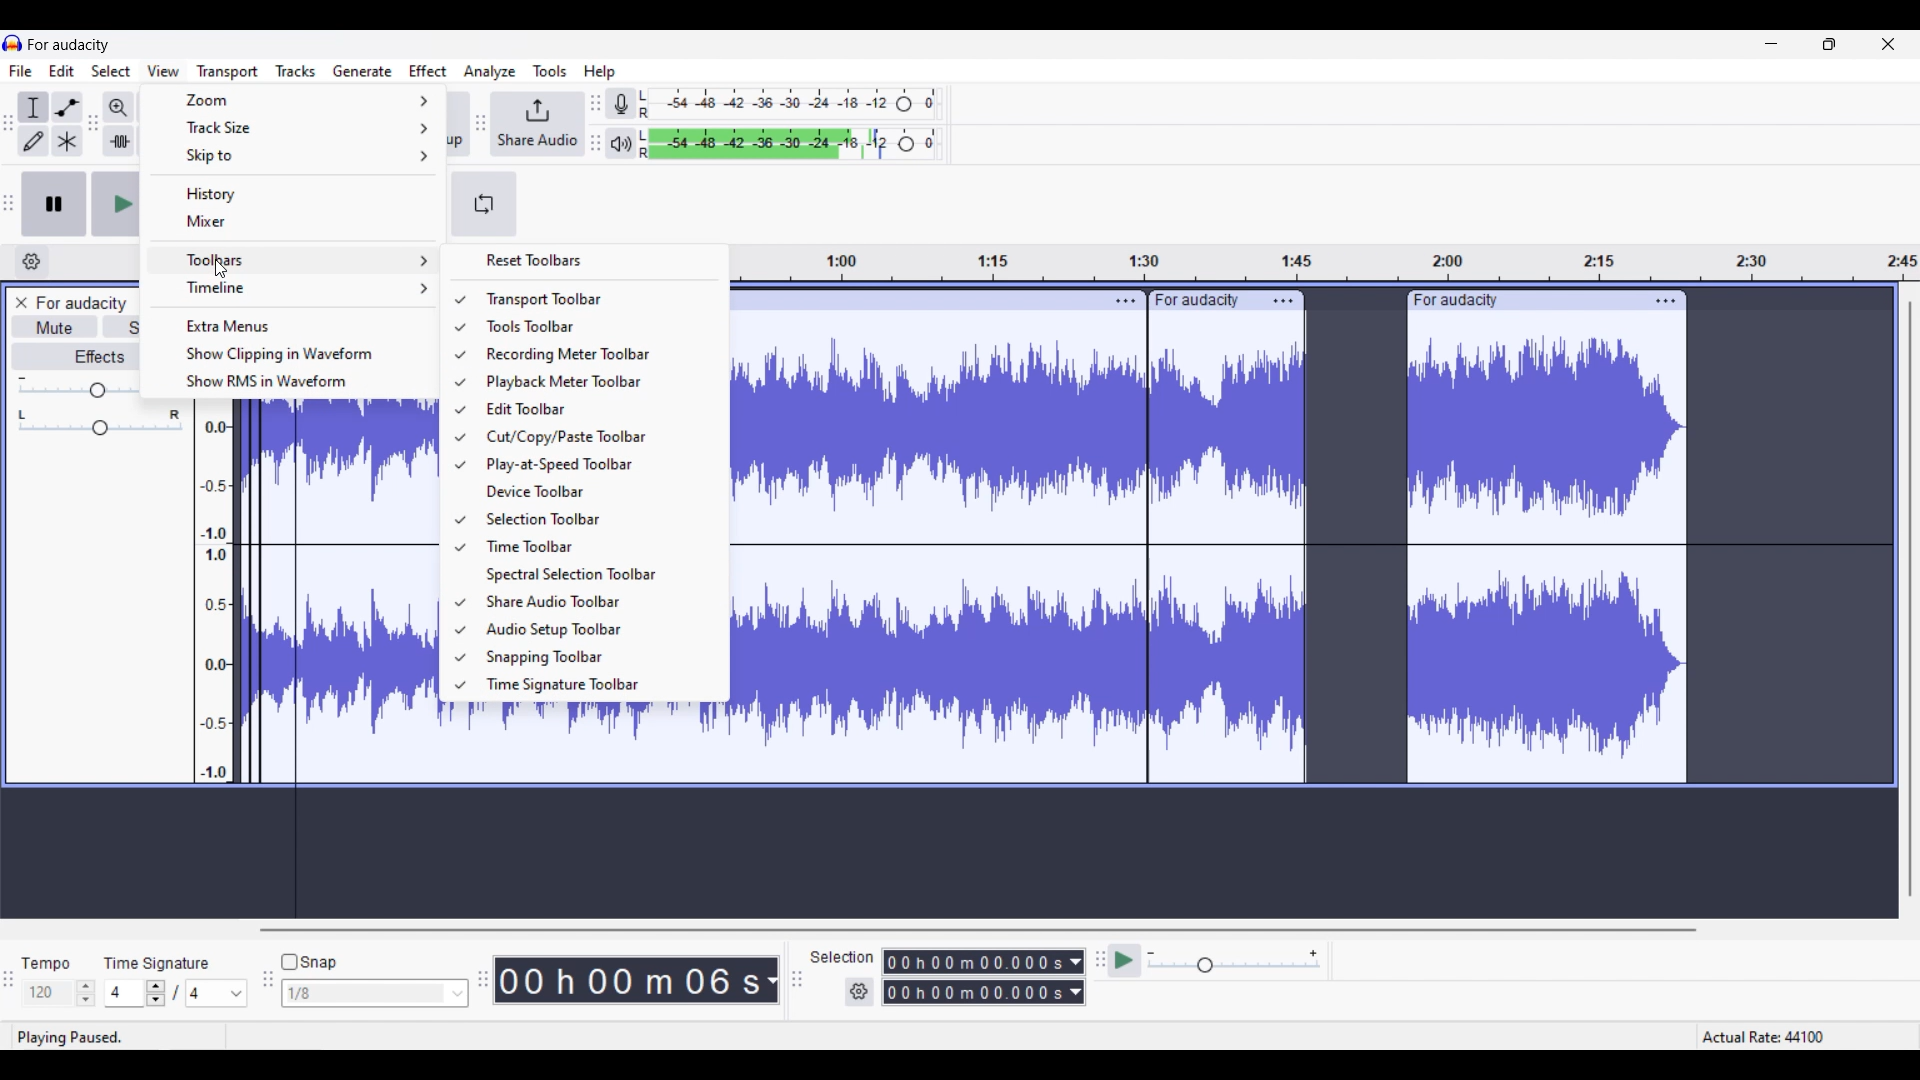 The height and width of the screenshot is (1080, 1920). What do you see at coordinates (363, 72) in the screenshot?
I see `Generate menu ` at bounding box center [363, 72].